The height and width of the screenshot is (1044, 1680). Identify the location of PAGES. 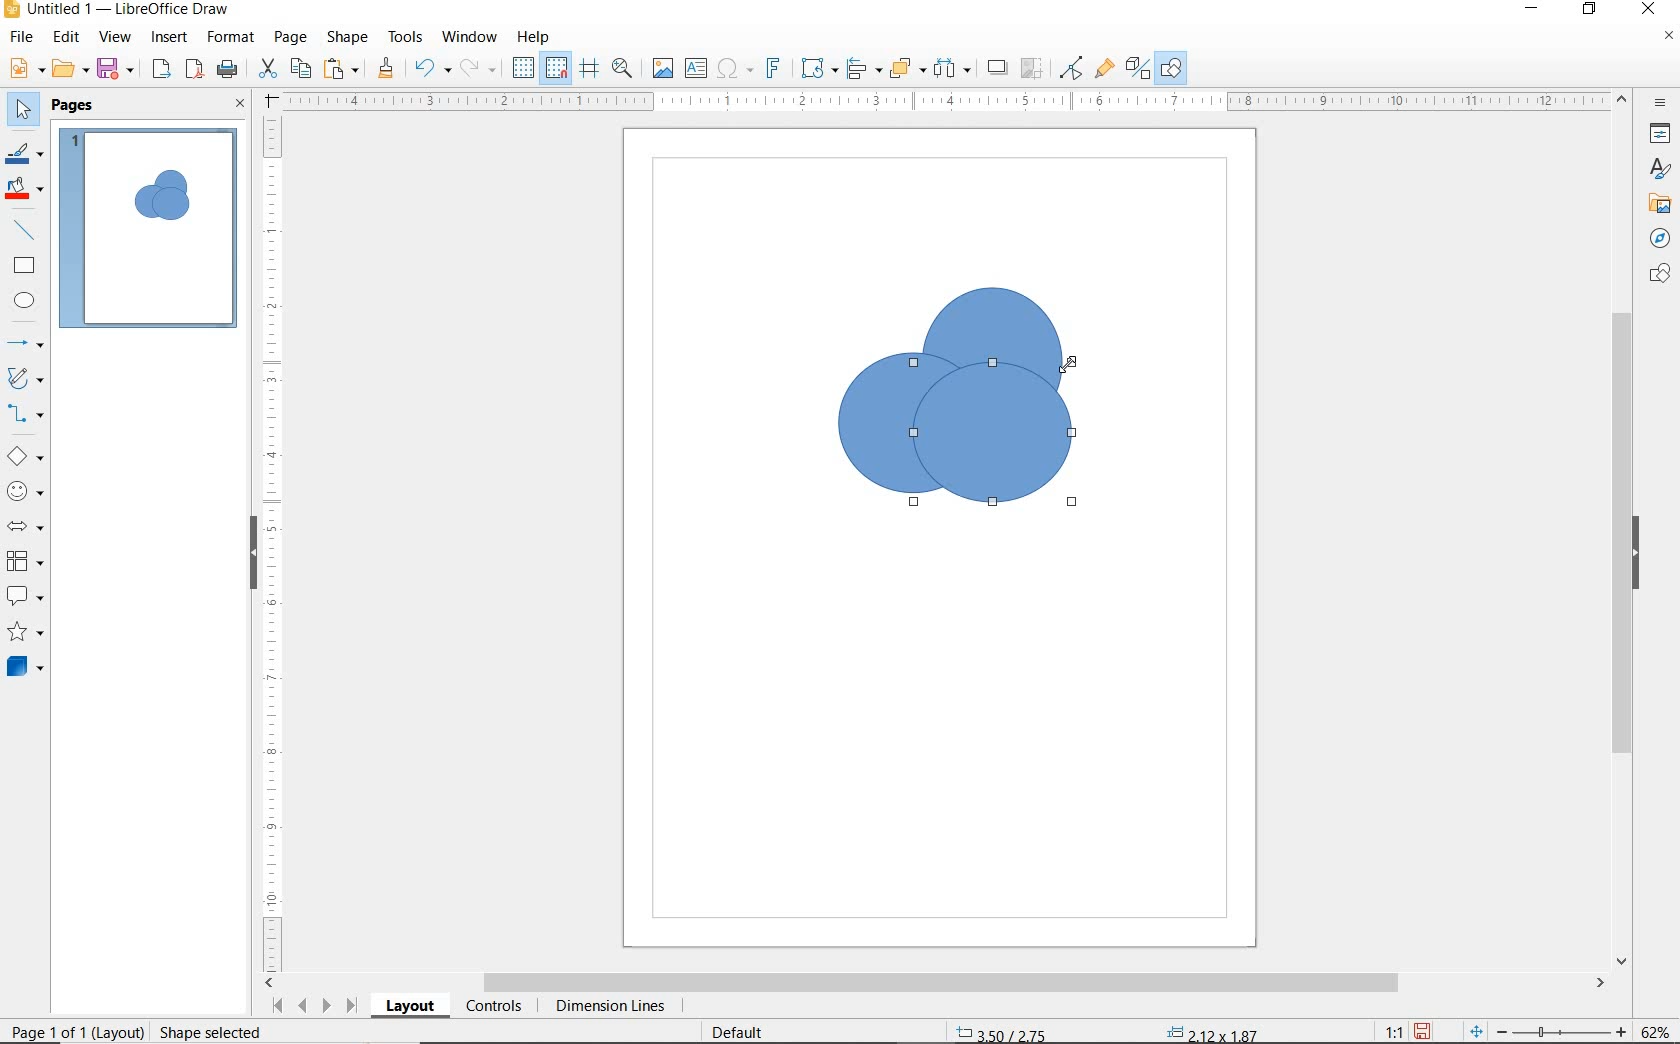
(75, 105).